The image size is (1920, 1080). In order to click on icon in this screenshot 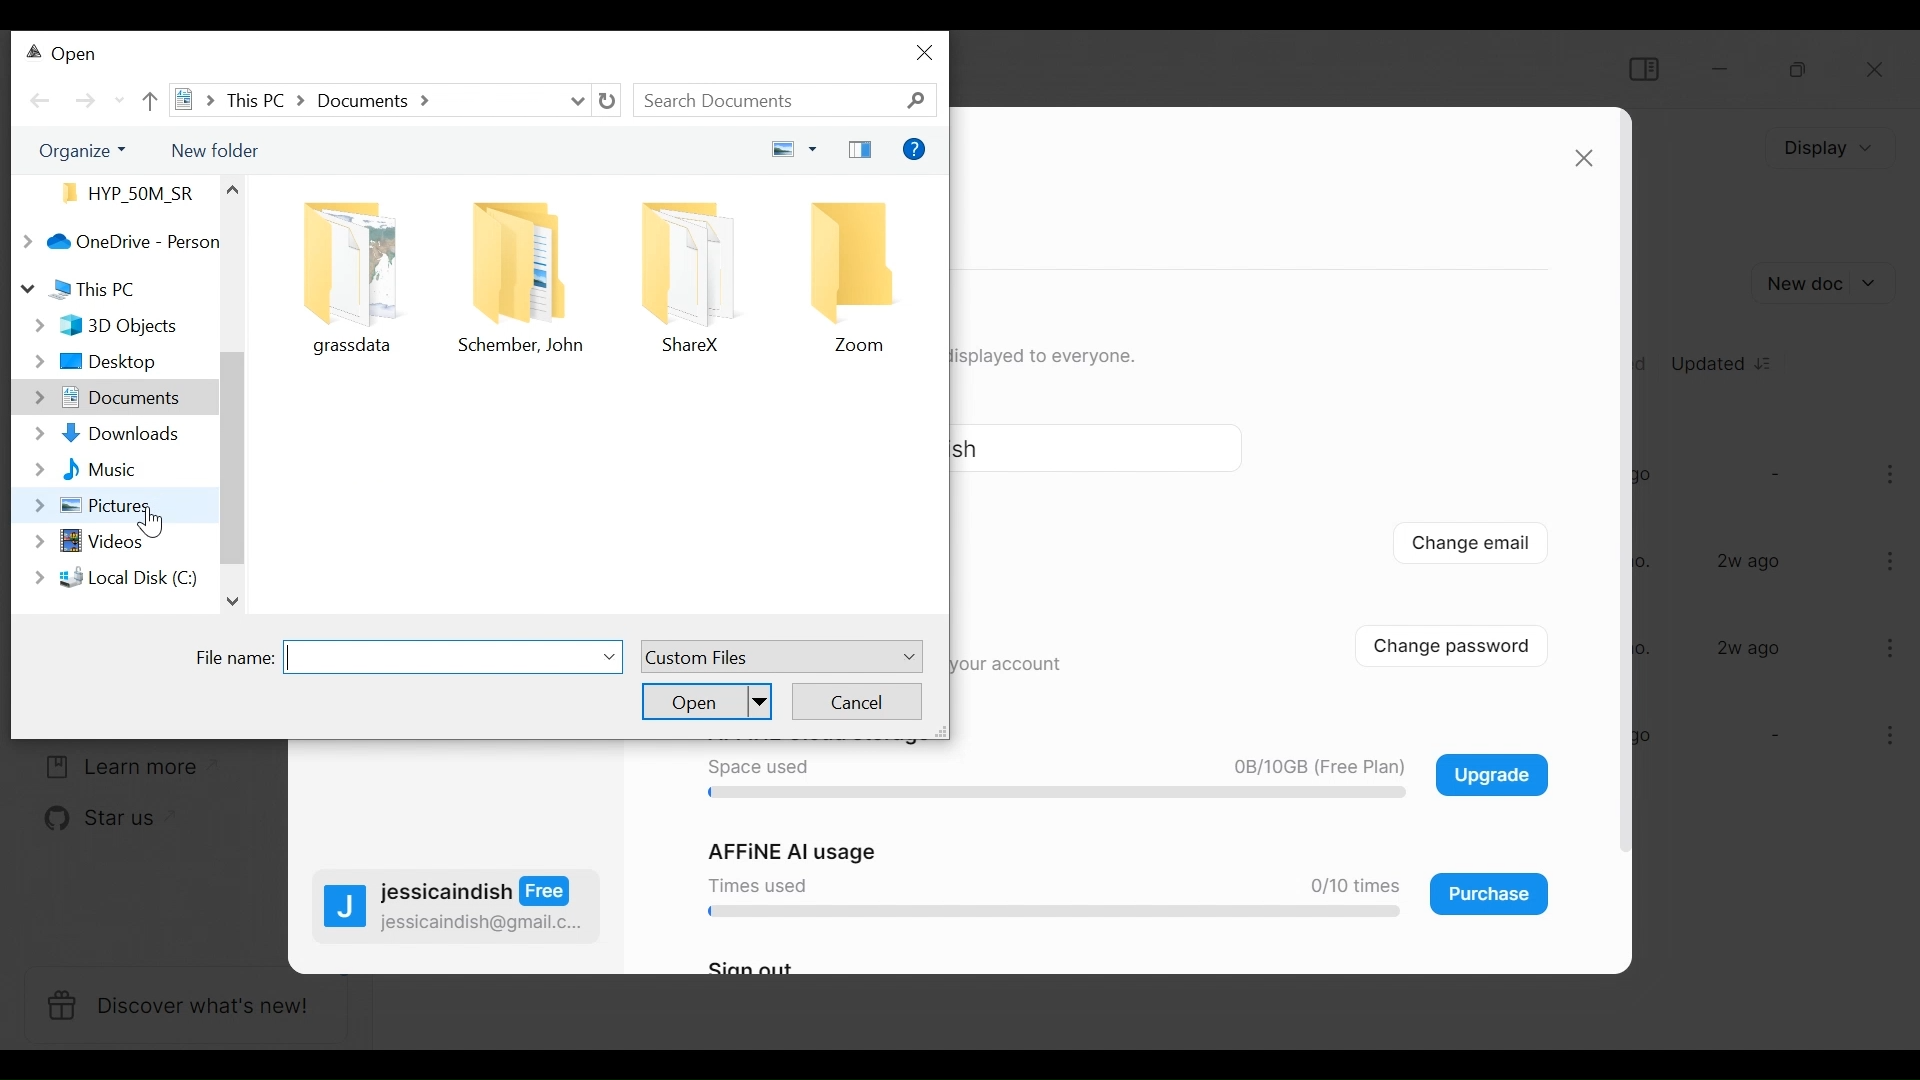, I will do `click(524, 260)`.